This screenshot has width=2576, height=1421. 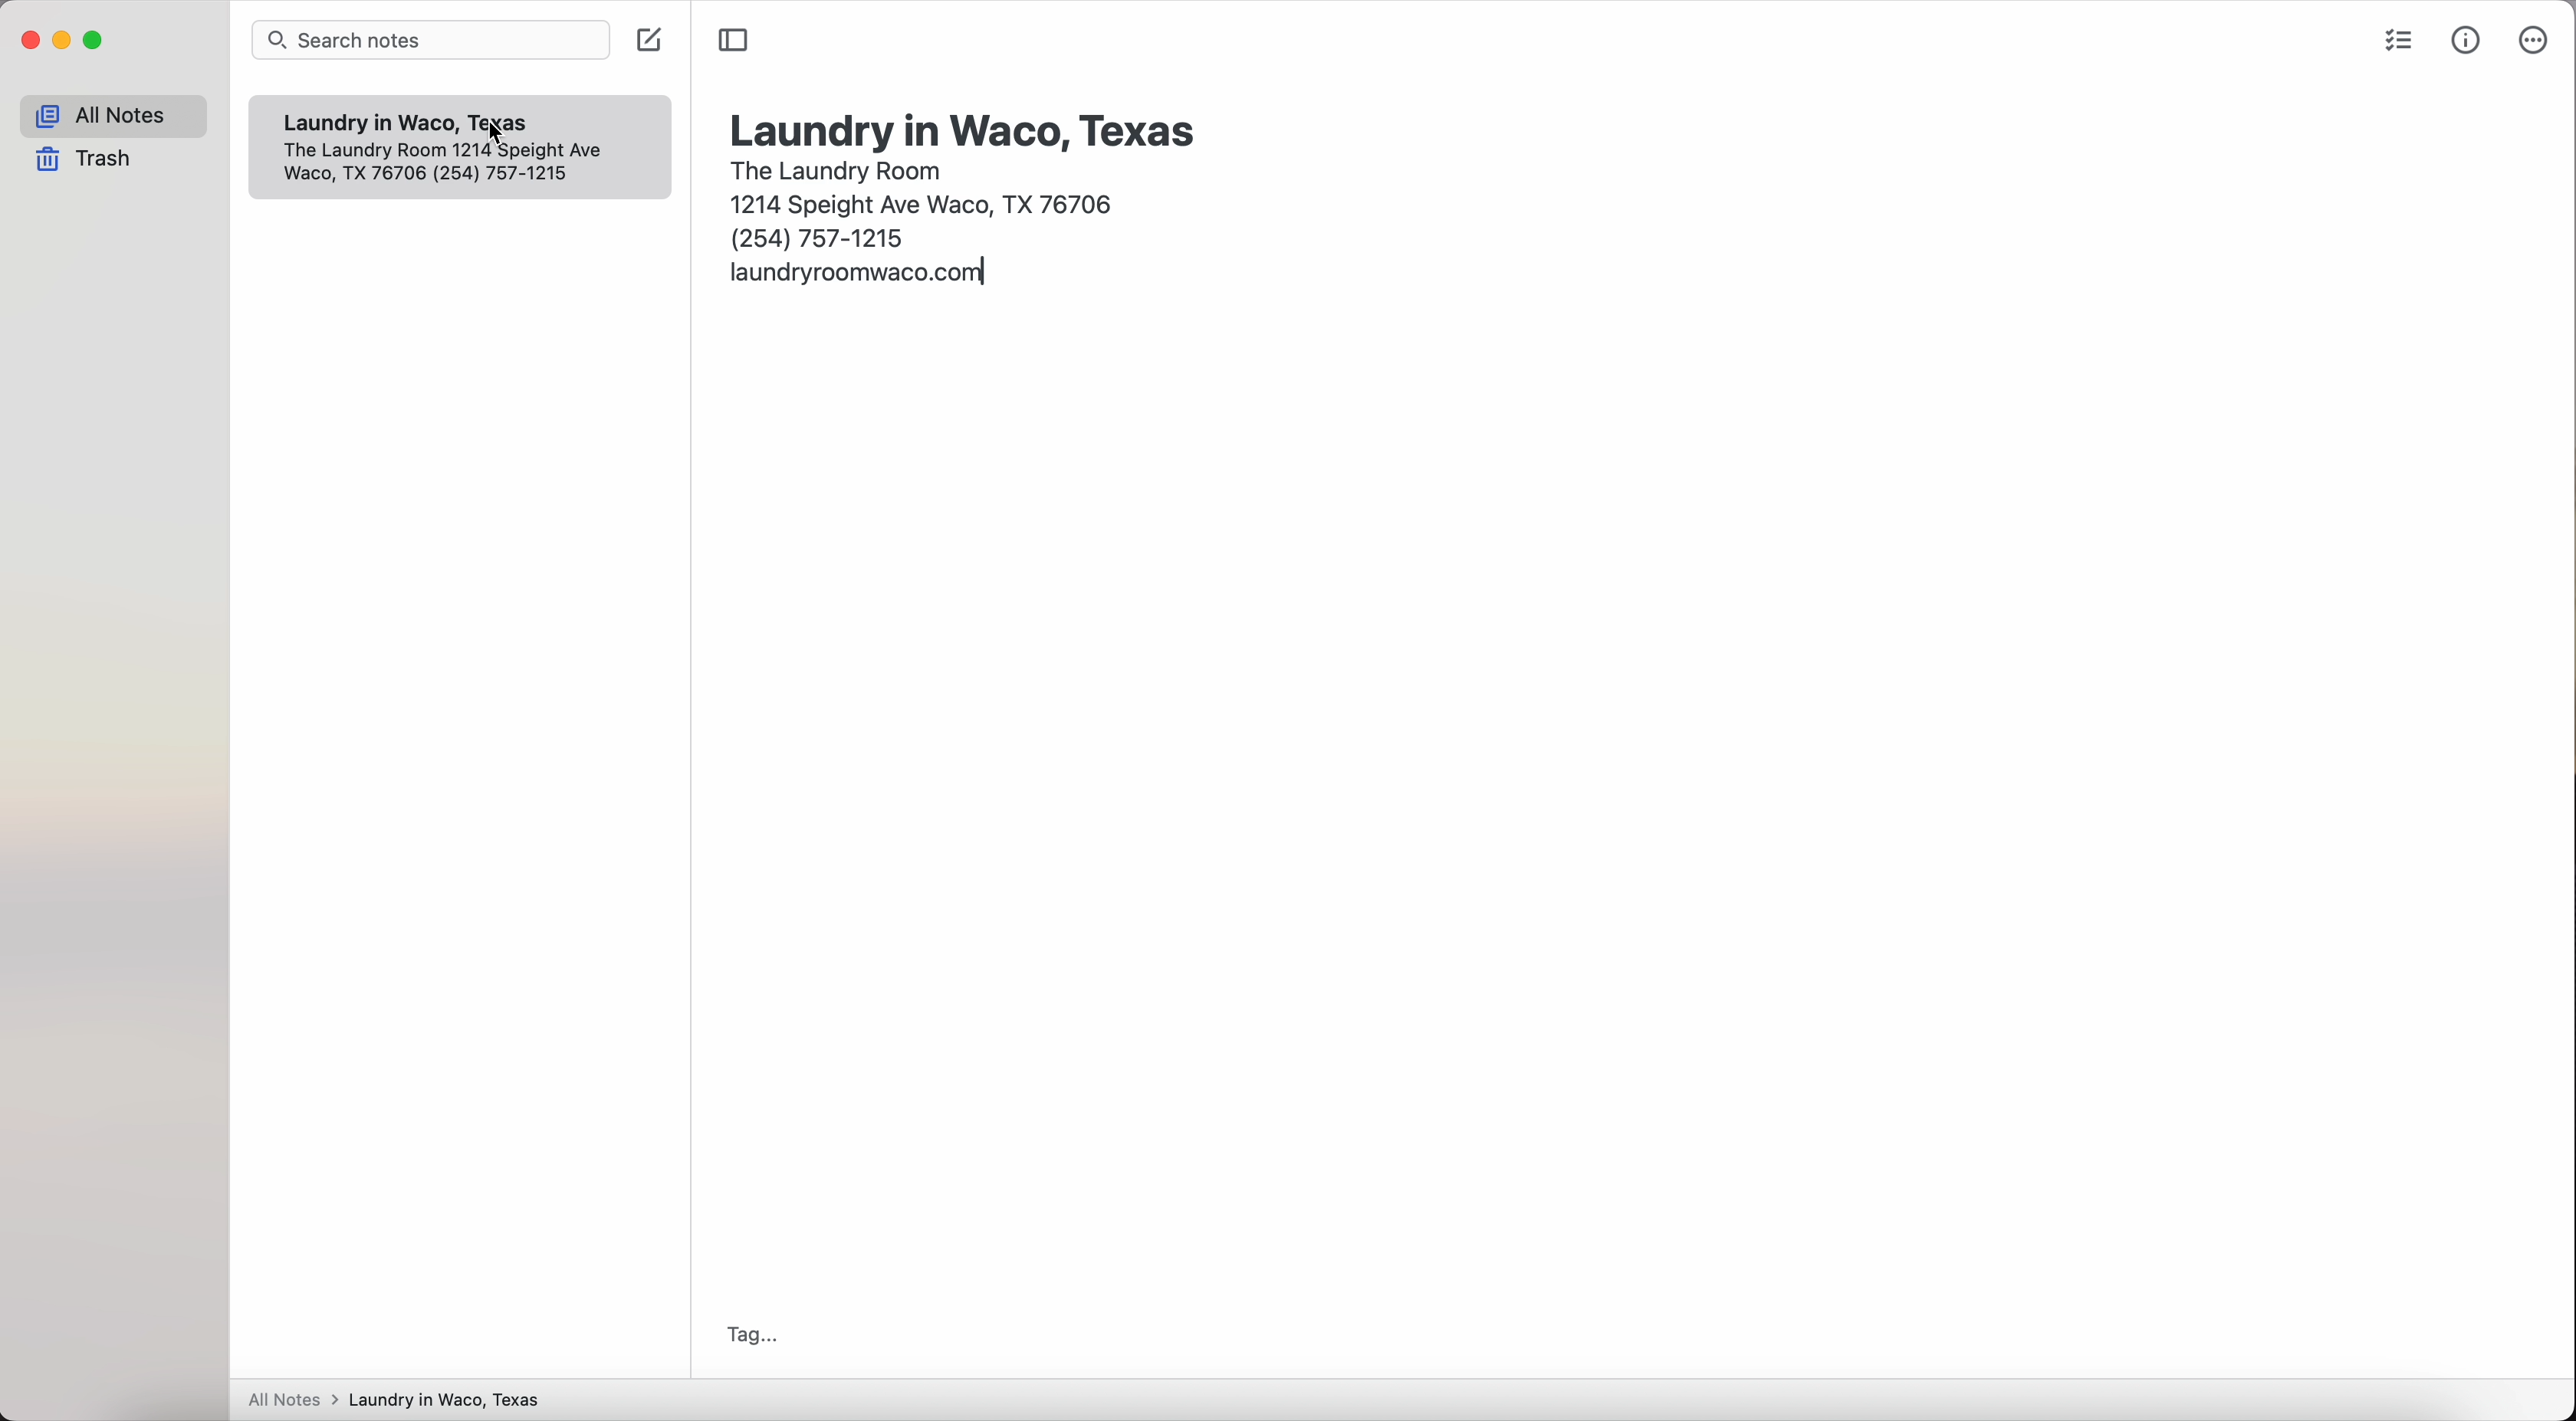 I want to click on 1214 Speight Ave Waco, TX 76706, so click(x=928, y=201).